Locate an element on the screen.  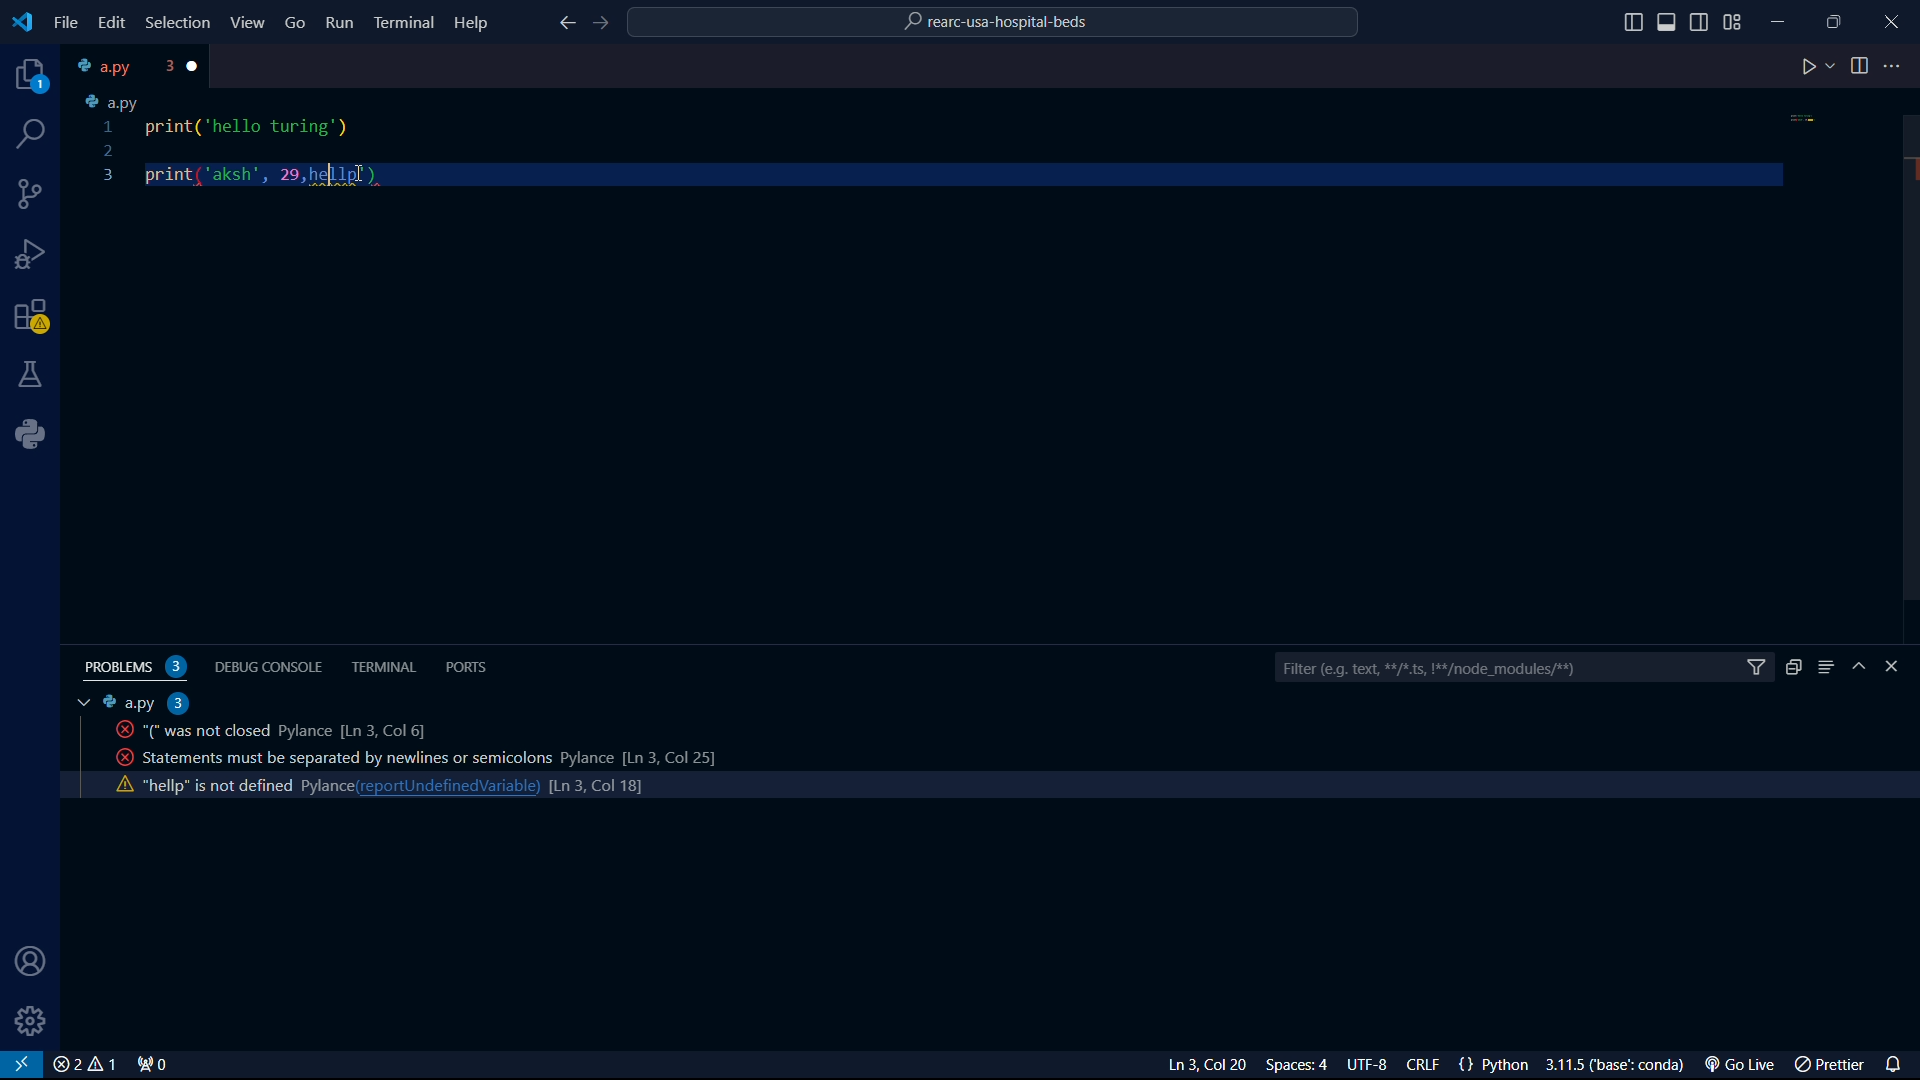
activity code is located at coordinates (264, 730).